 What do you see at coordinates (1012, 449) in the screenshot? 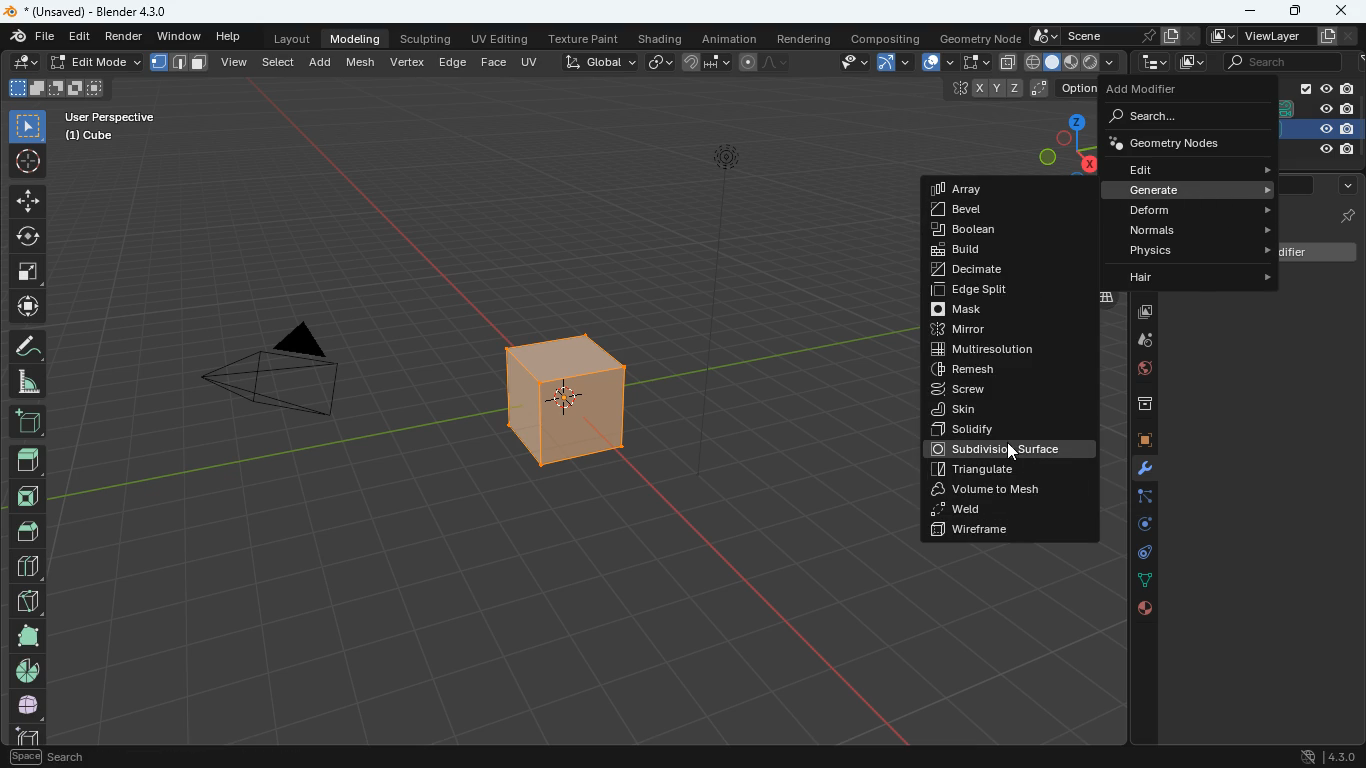
I see `subdivision` at bounding box center [1012, 449].